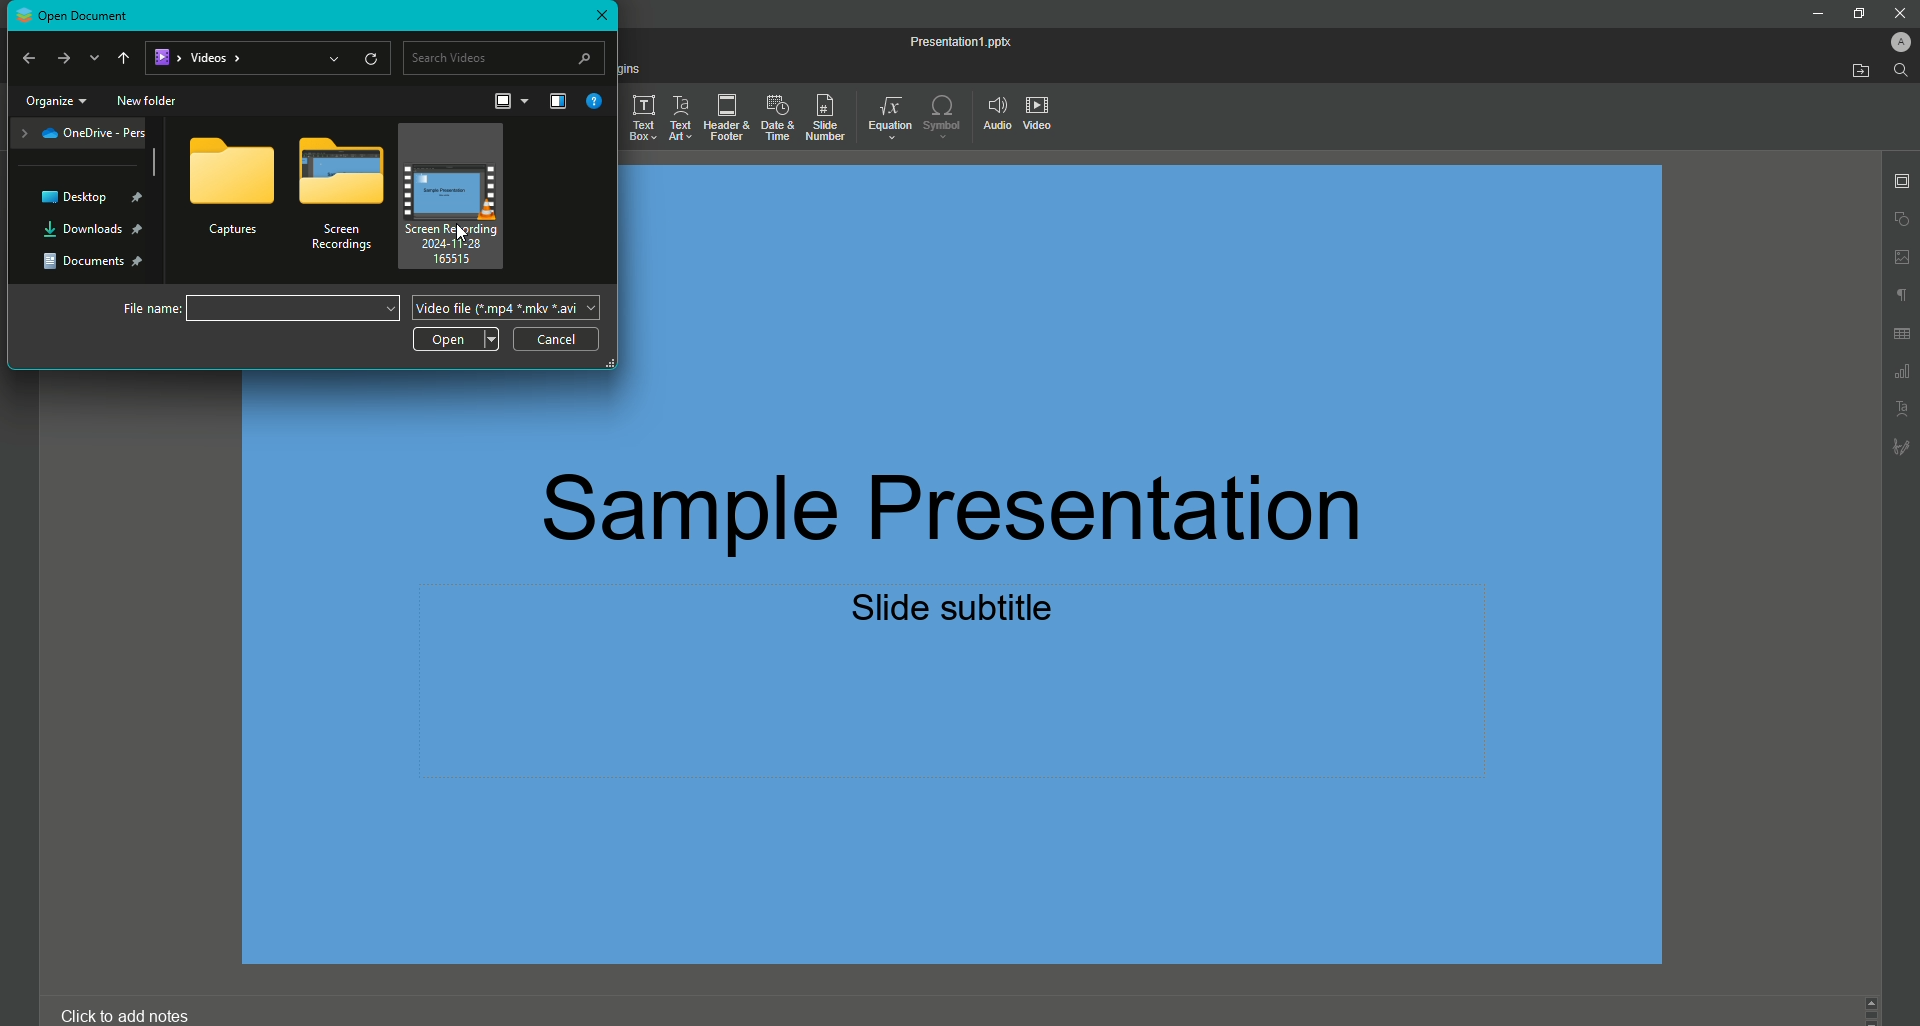 The width and height of the screenshot is (1920, 1026). Describe the element at coordinates (269, 59) in the screenshot. I see `File Path` at that location.